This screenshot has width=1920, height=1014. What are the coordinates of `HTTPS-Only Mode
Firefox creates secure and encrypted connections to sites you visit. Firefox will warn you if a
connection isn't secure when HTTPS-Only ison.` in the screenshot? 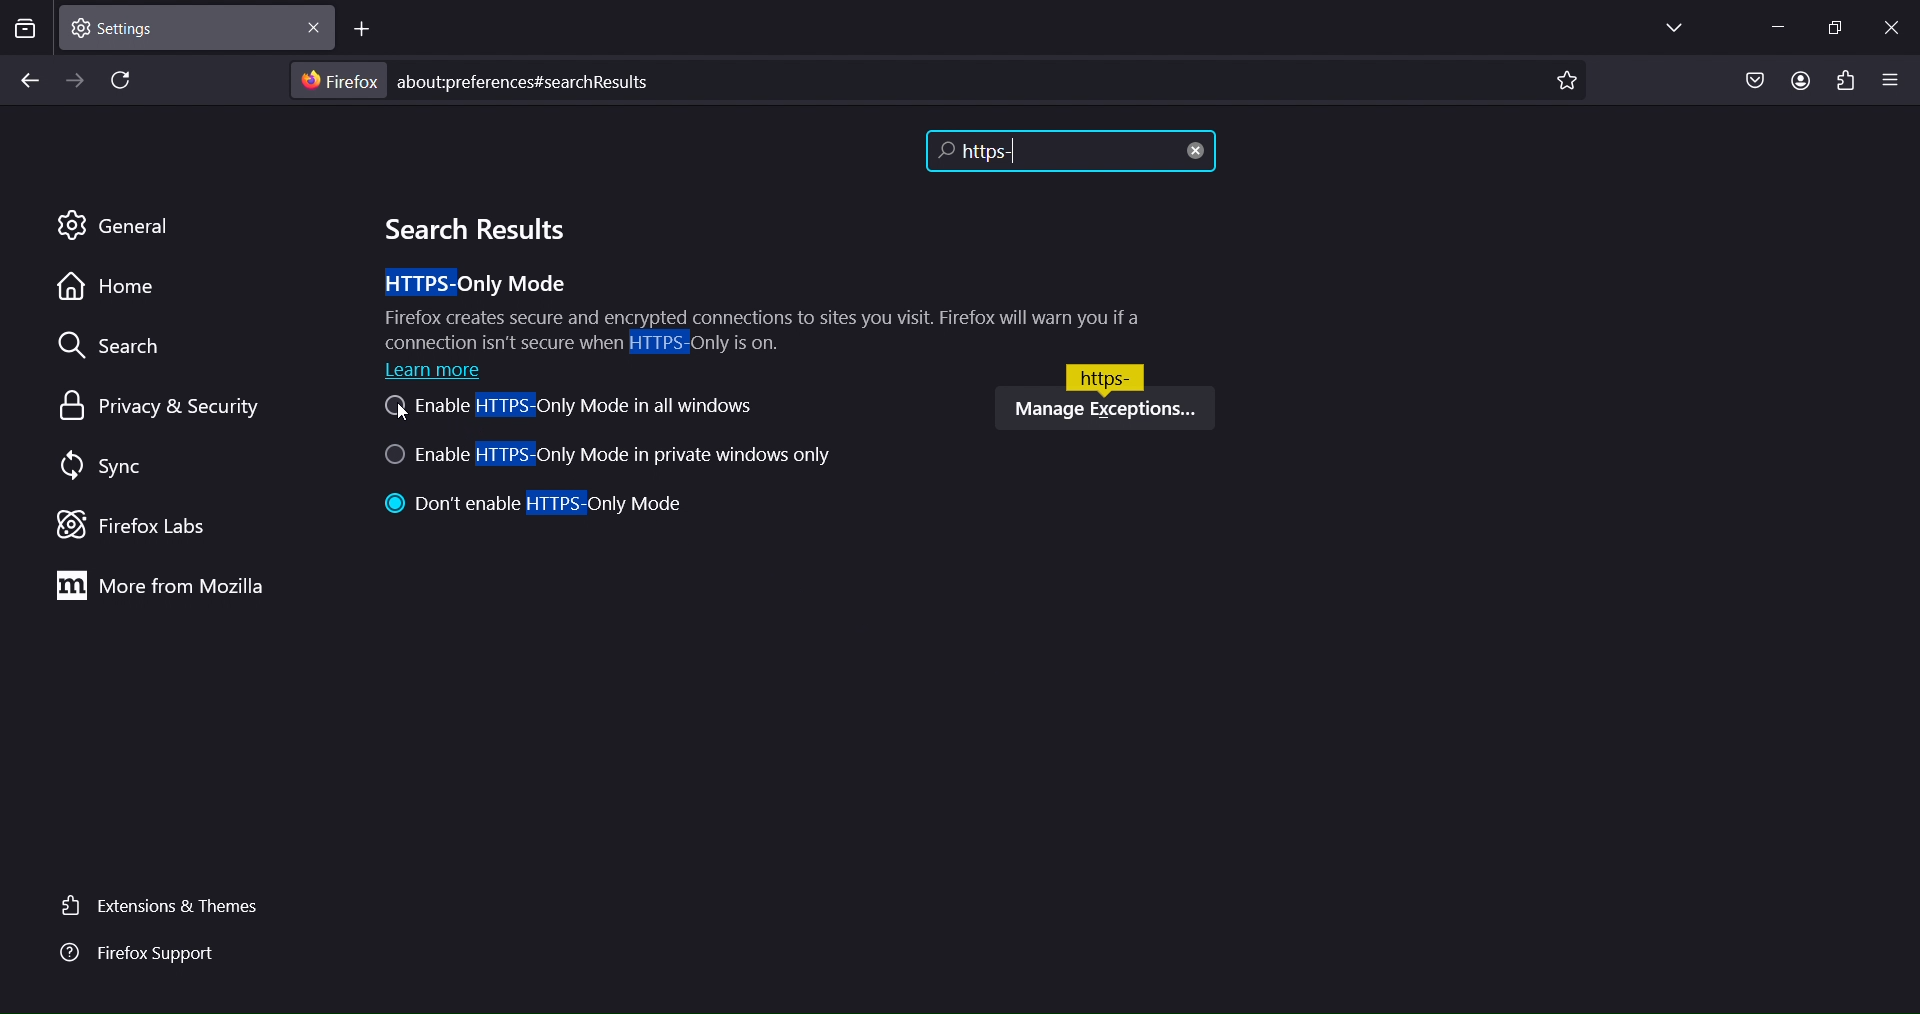 It's located at (769, 310).